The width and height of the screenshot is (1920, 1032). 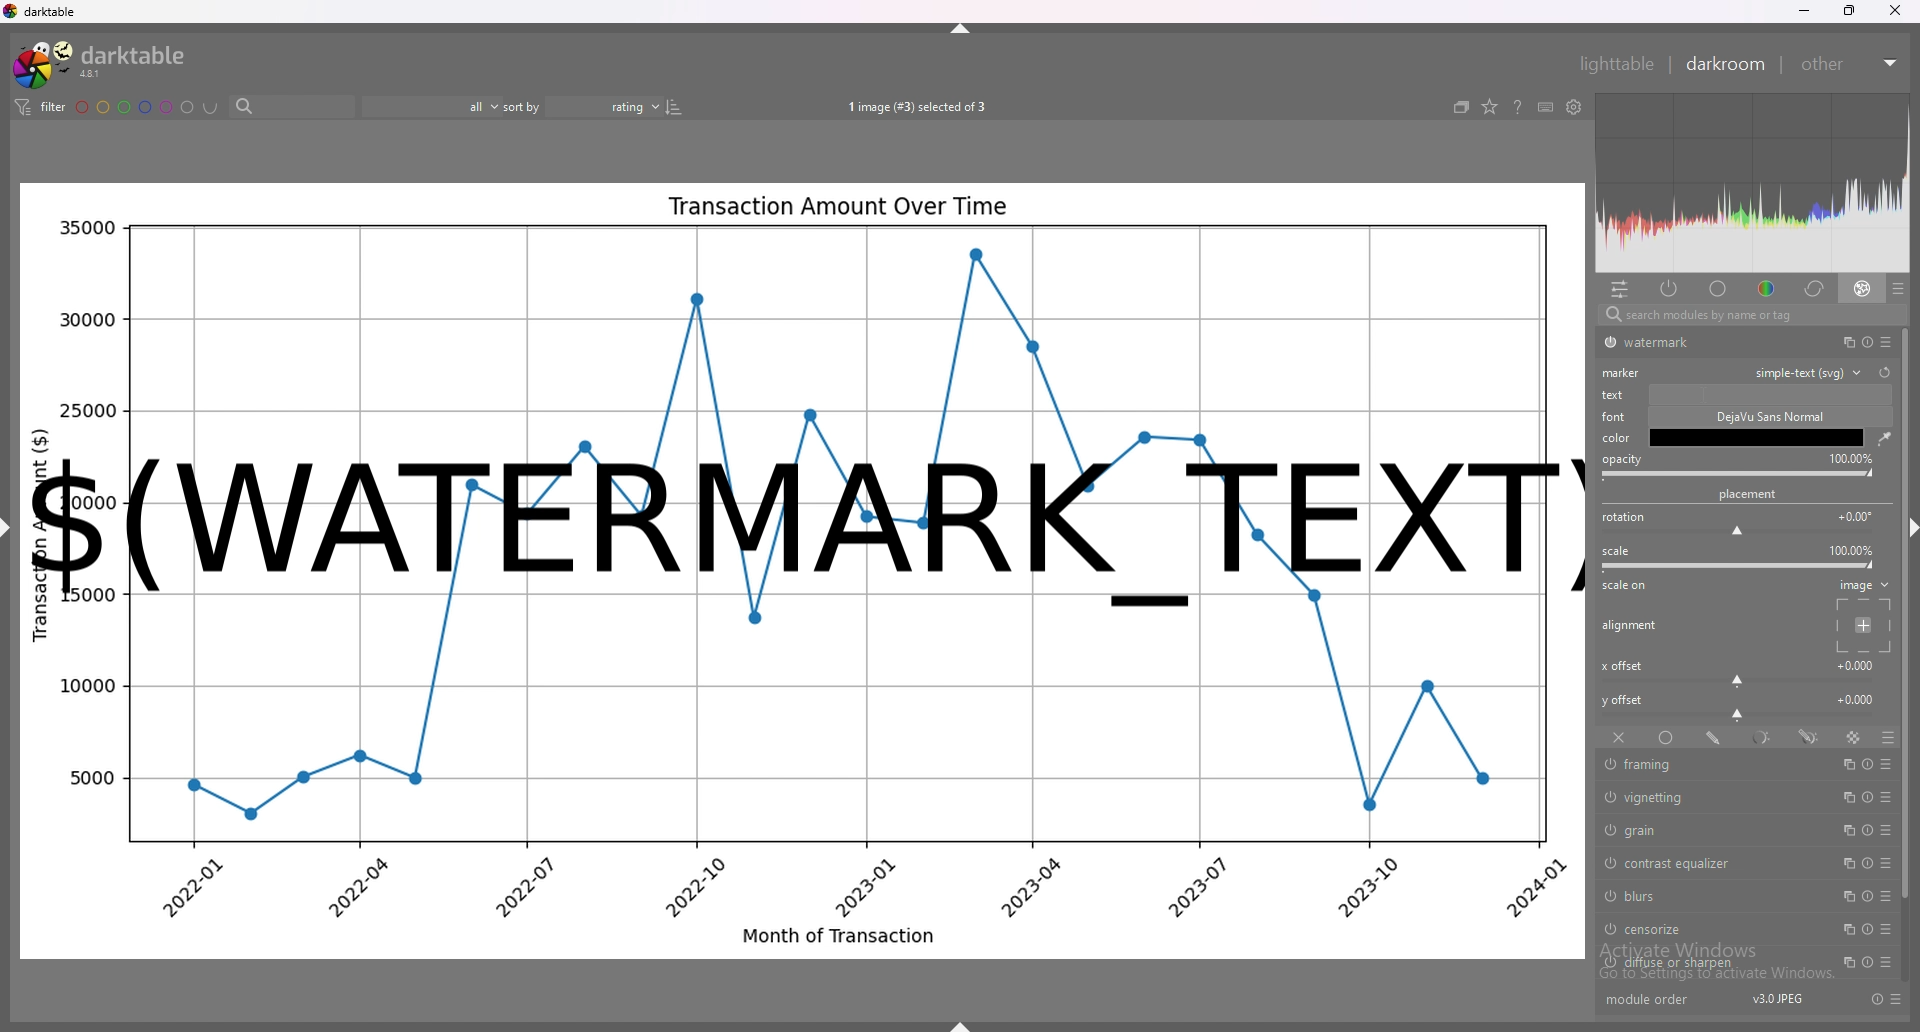 I want to click on multiple instances action, so click(x=1846, y=864).